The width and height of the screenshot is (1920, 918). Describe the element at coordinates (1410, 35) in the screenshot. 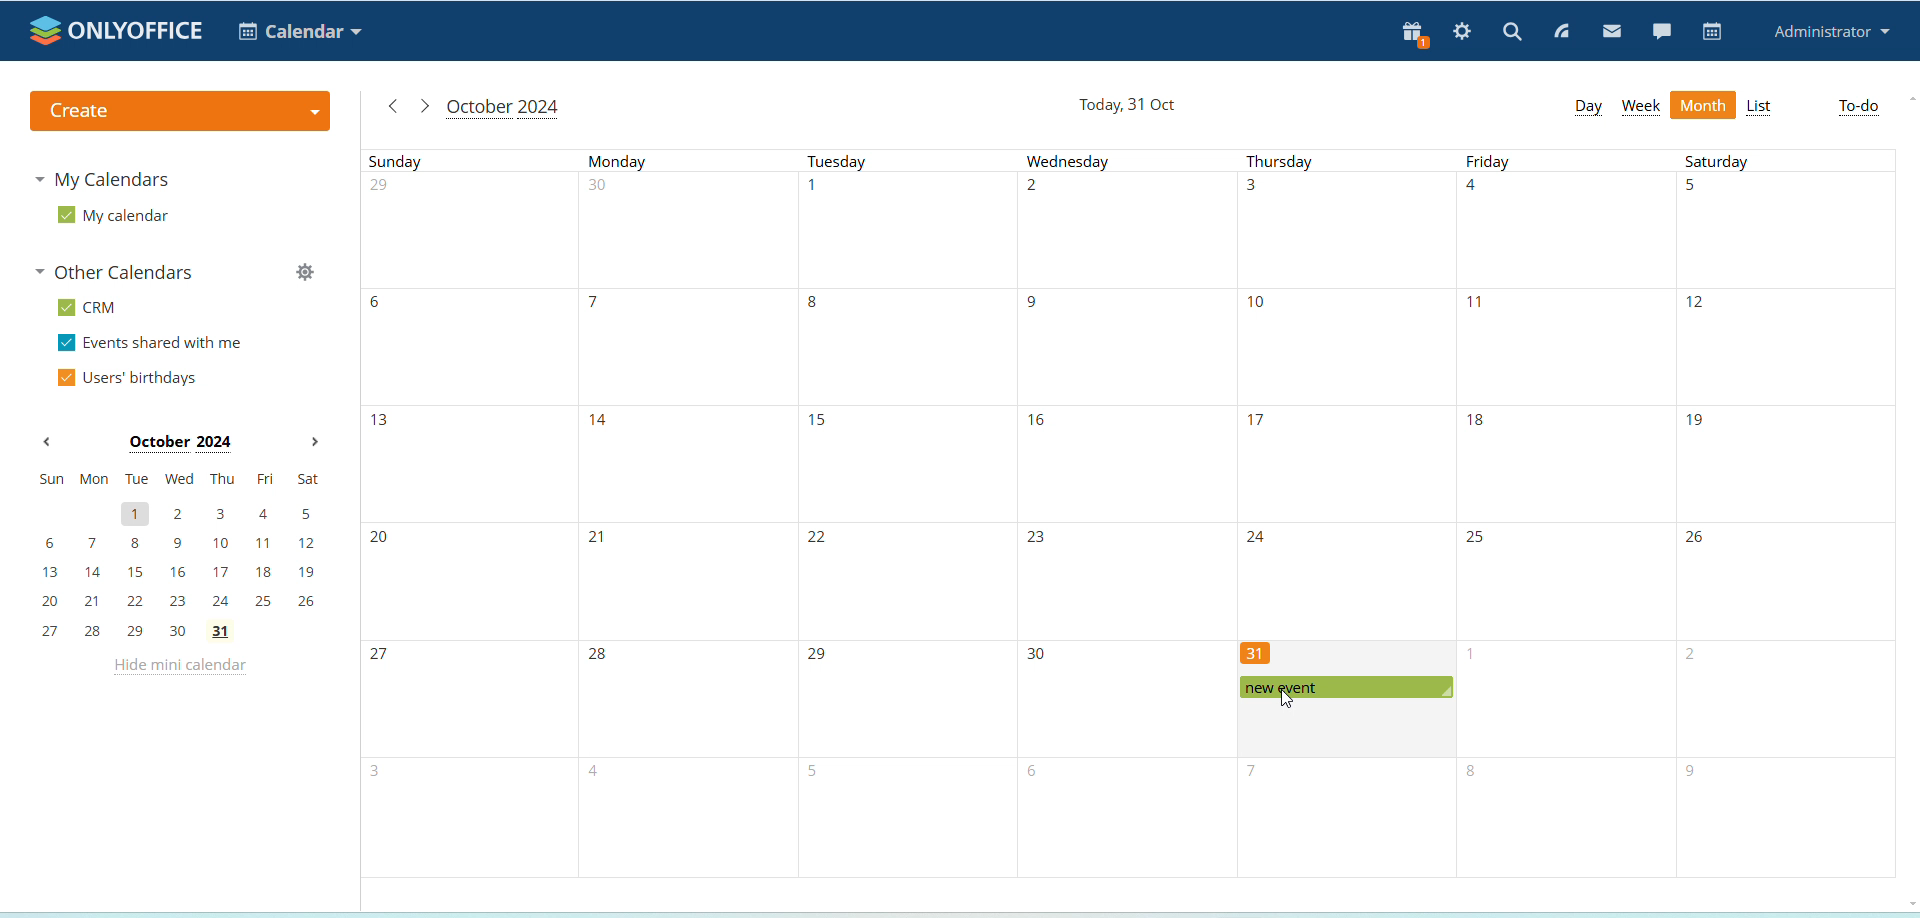

I see `present` at that location.